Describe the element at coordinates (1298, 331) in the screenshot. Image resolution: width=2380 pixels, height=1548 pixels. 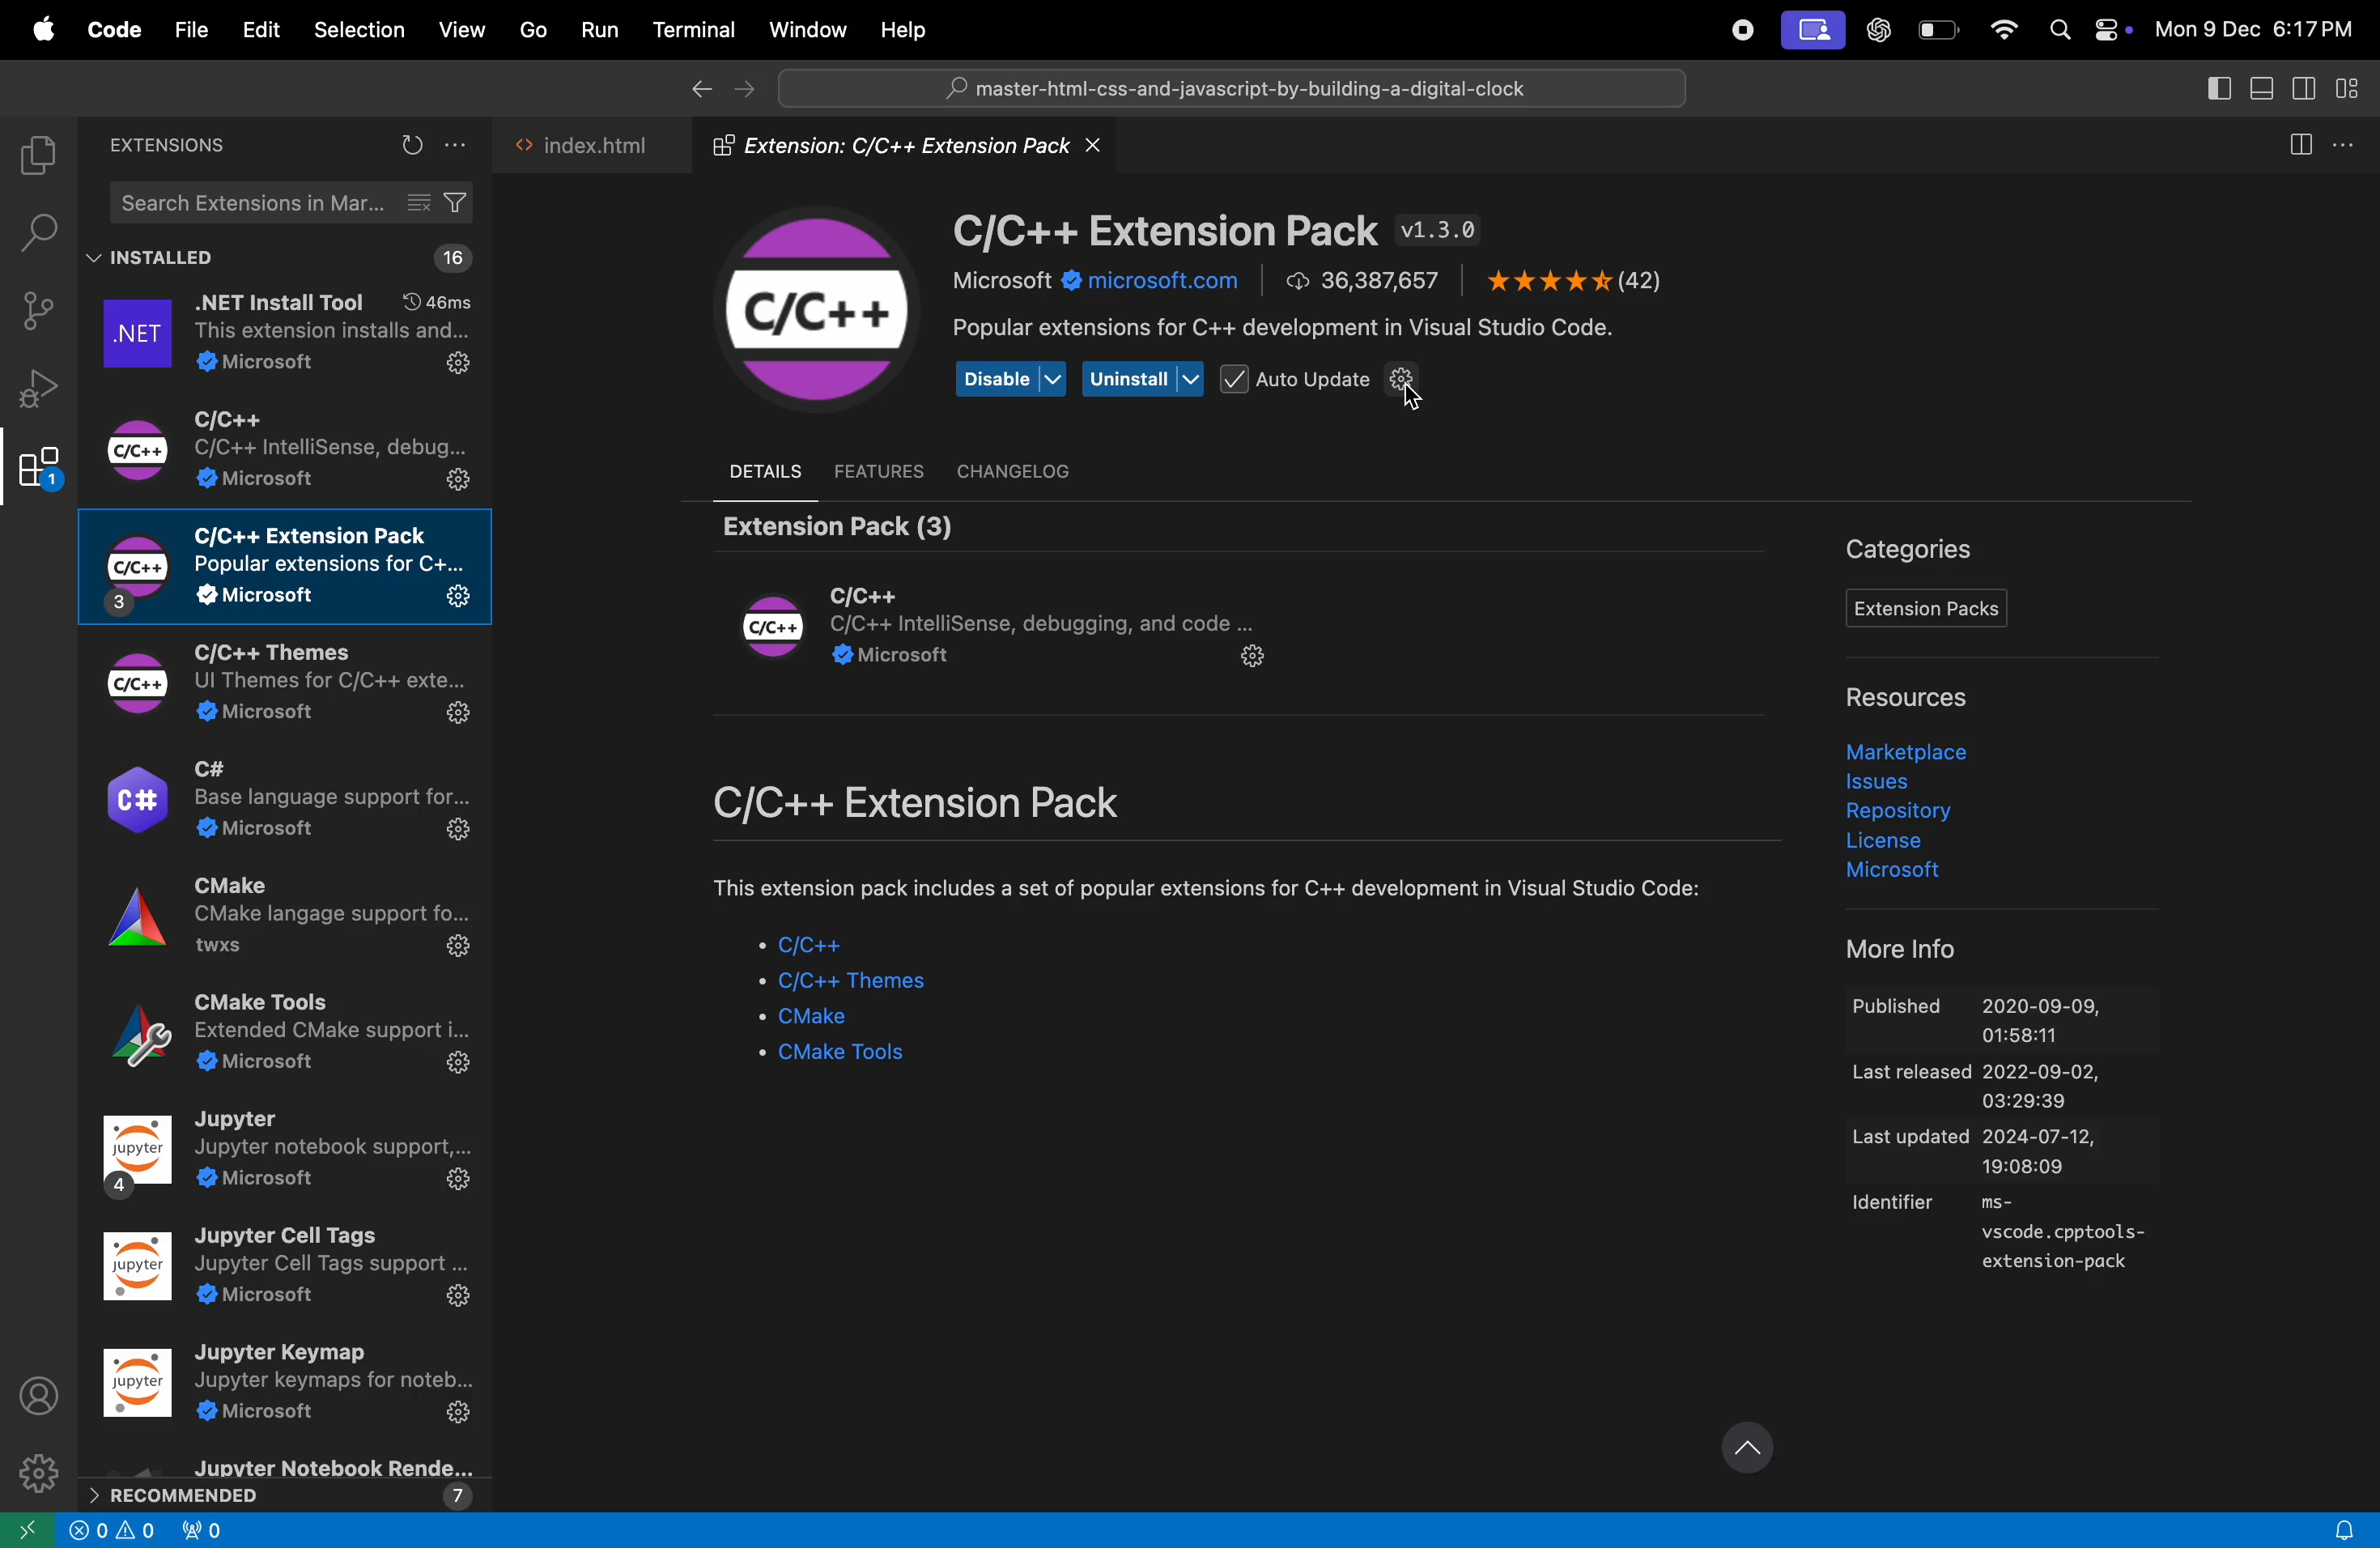
I see `popular extension` at that location.